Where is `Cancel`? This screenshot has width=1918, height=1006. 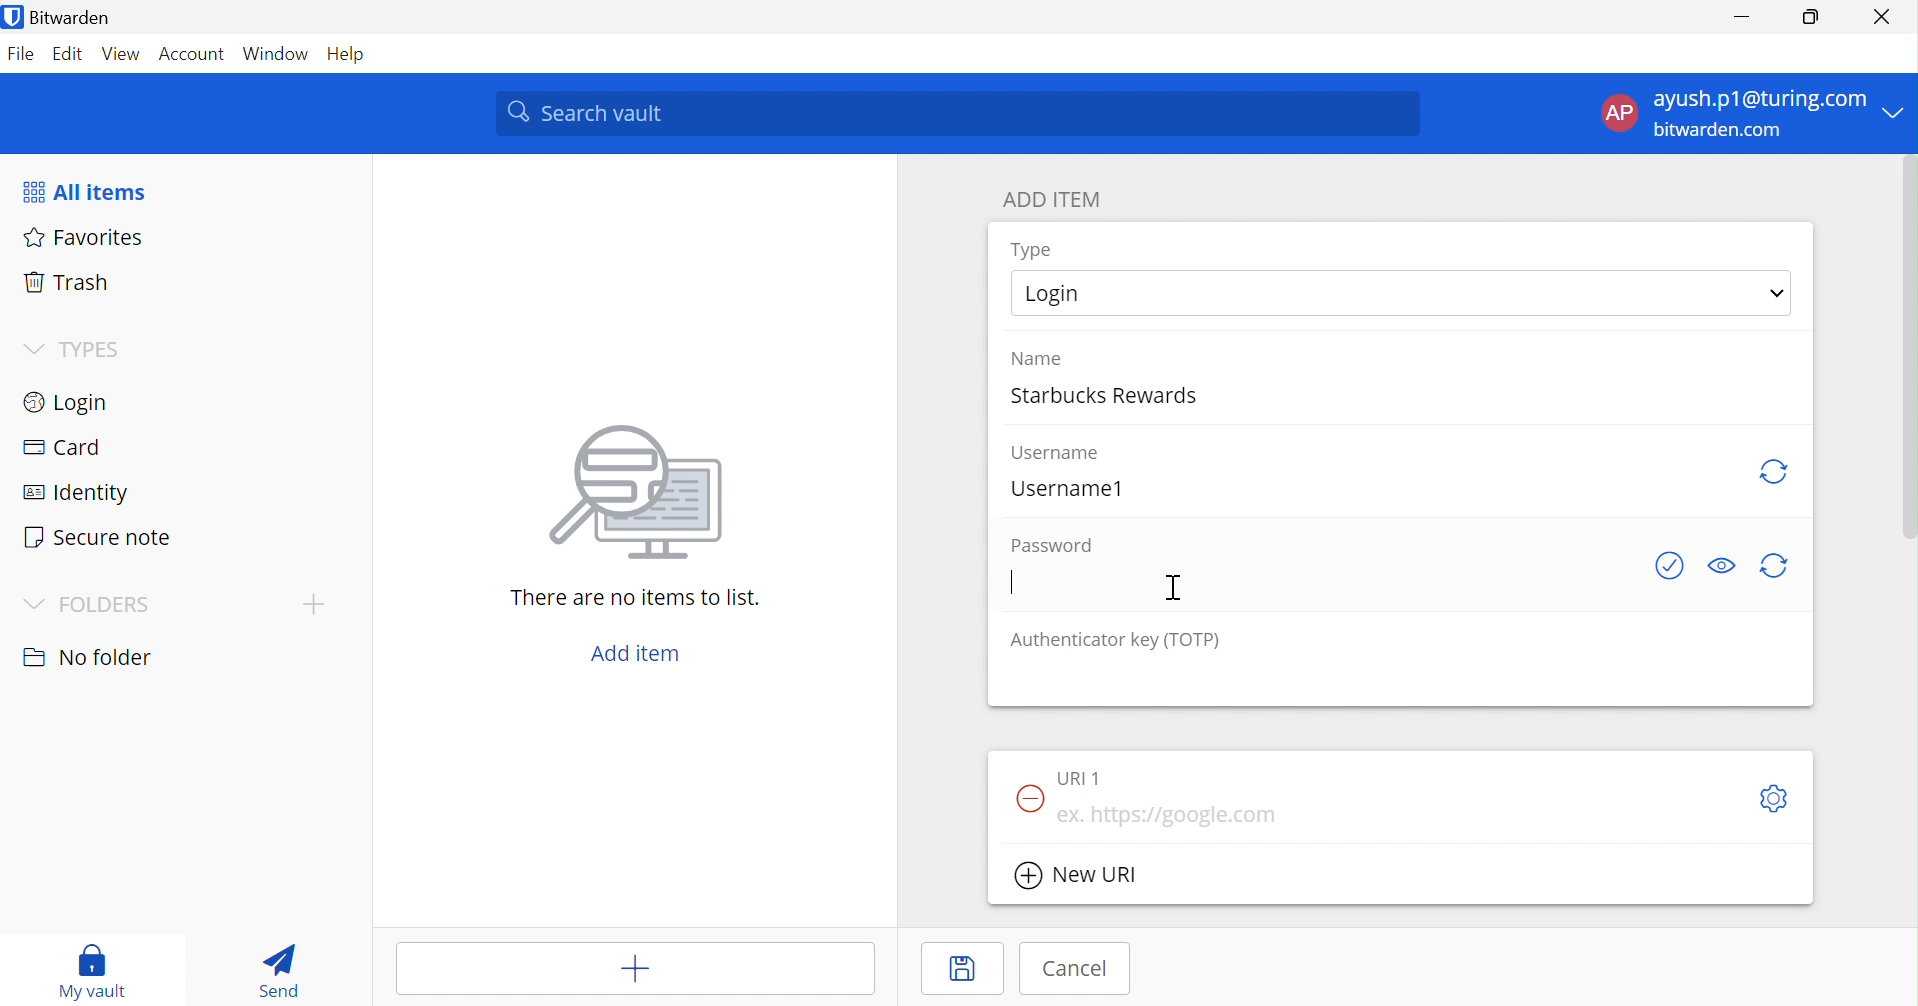 Cancel is located at coordinates (1080, 969).